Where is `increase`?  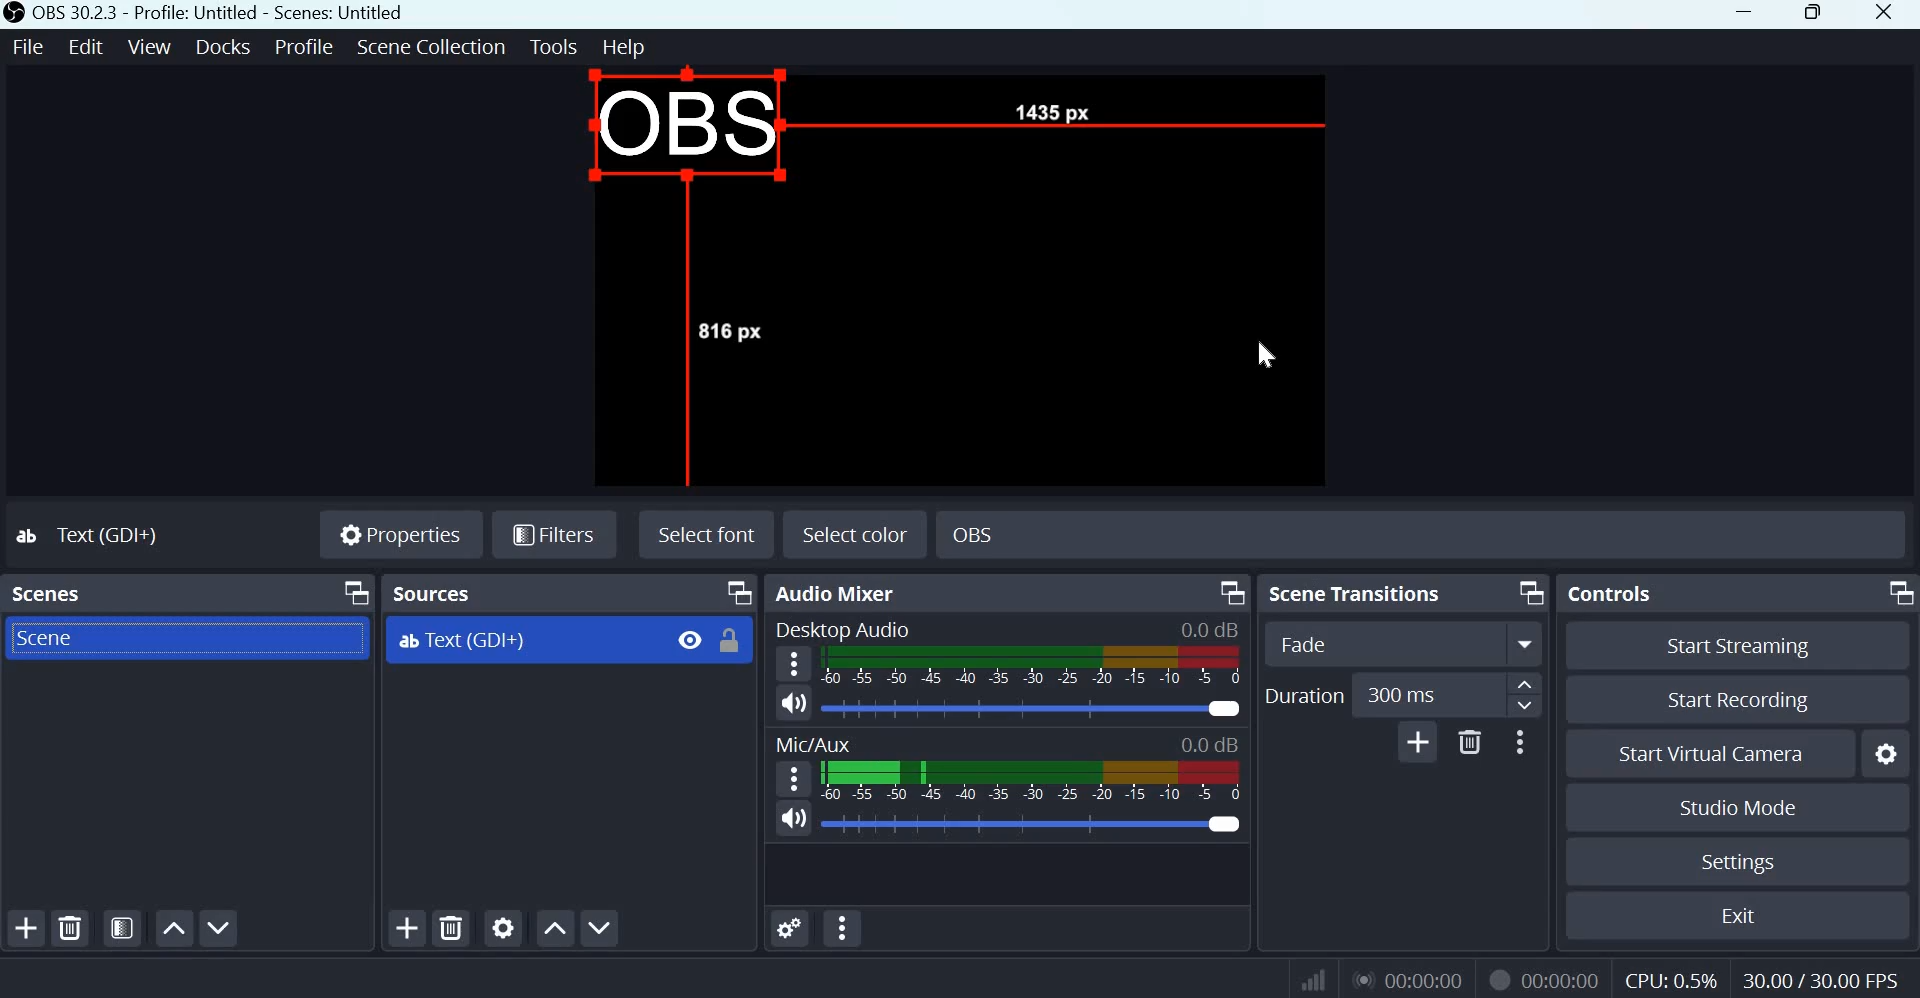
increase is located at coordinates (1526, 684).